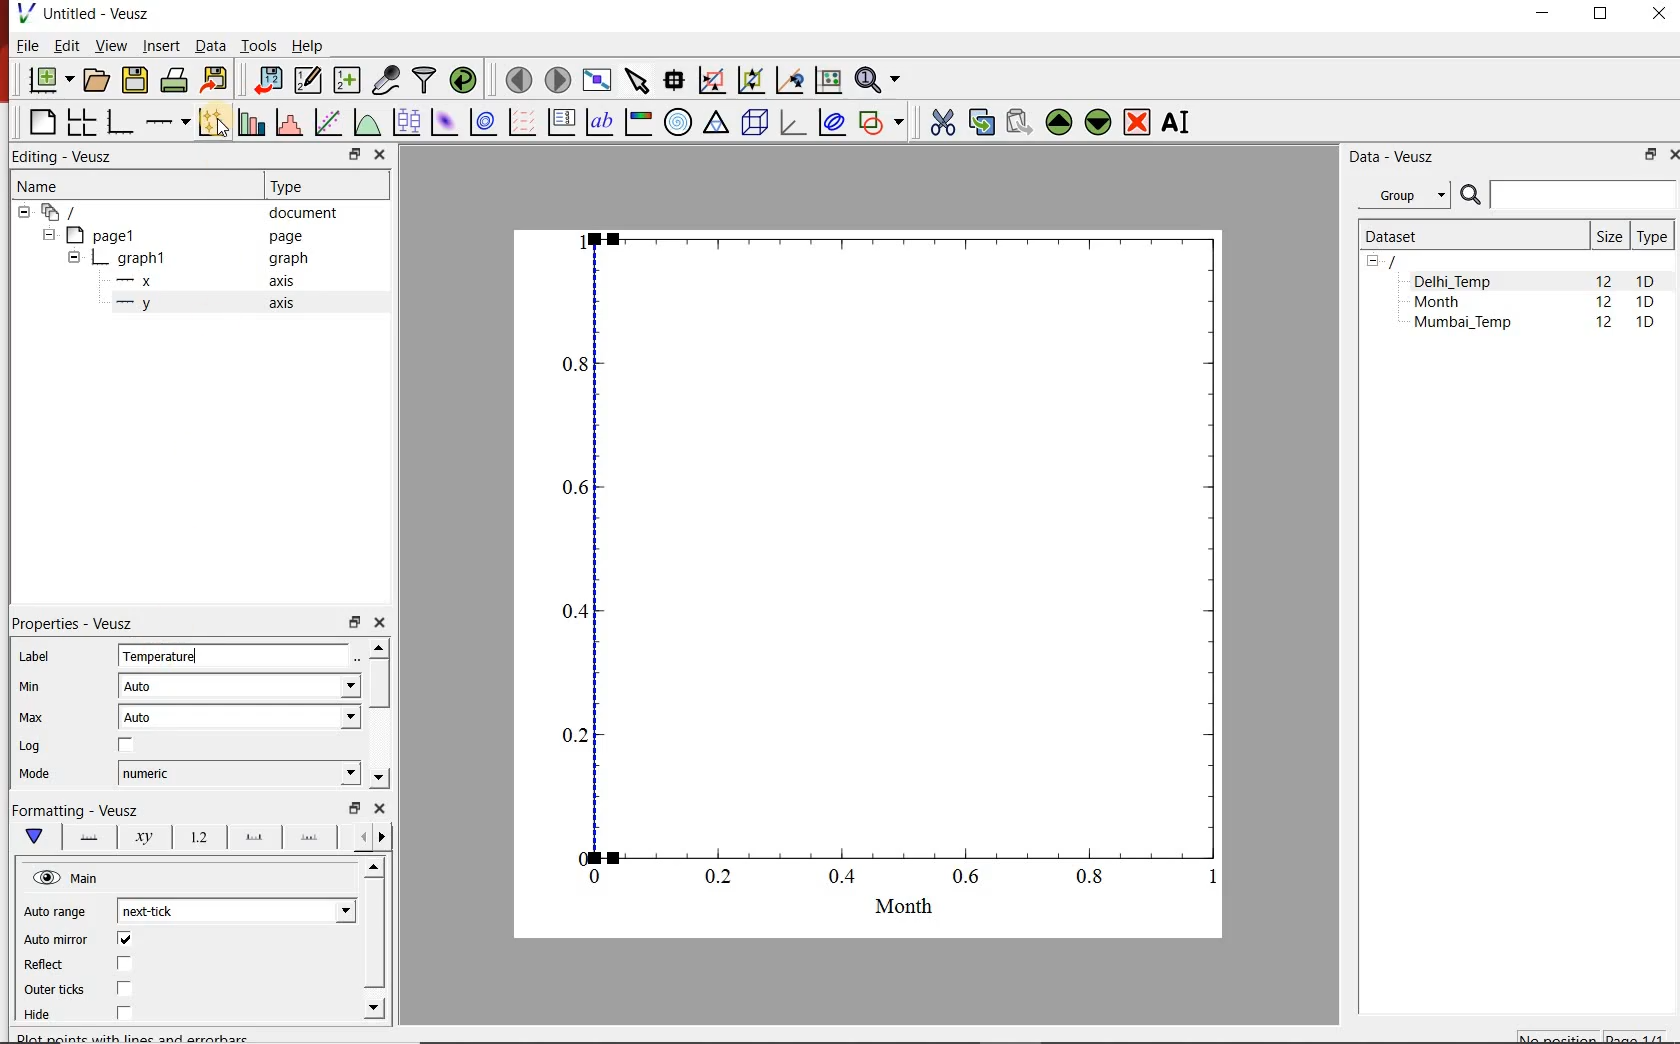  I want to click on reload linked datasets, so click(463, 78).